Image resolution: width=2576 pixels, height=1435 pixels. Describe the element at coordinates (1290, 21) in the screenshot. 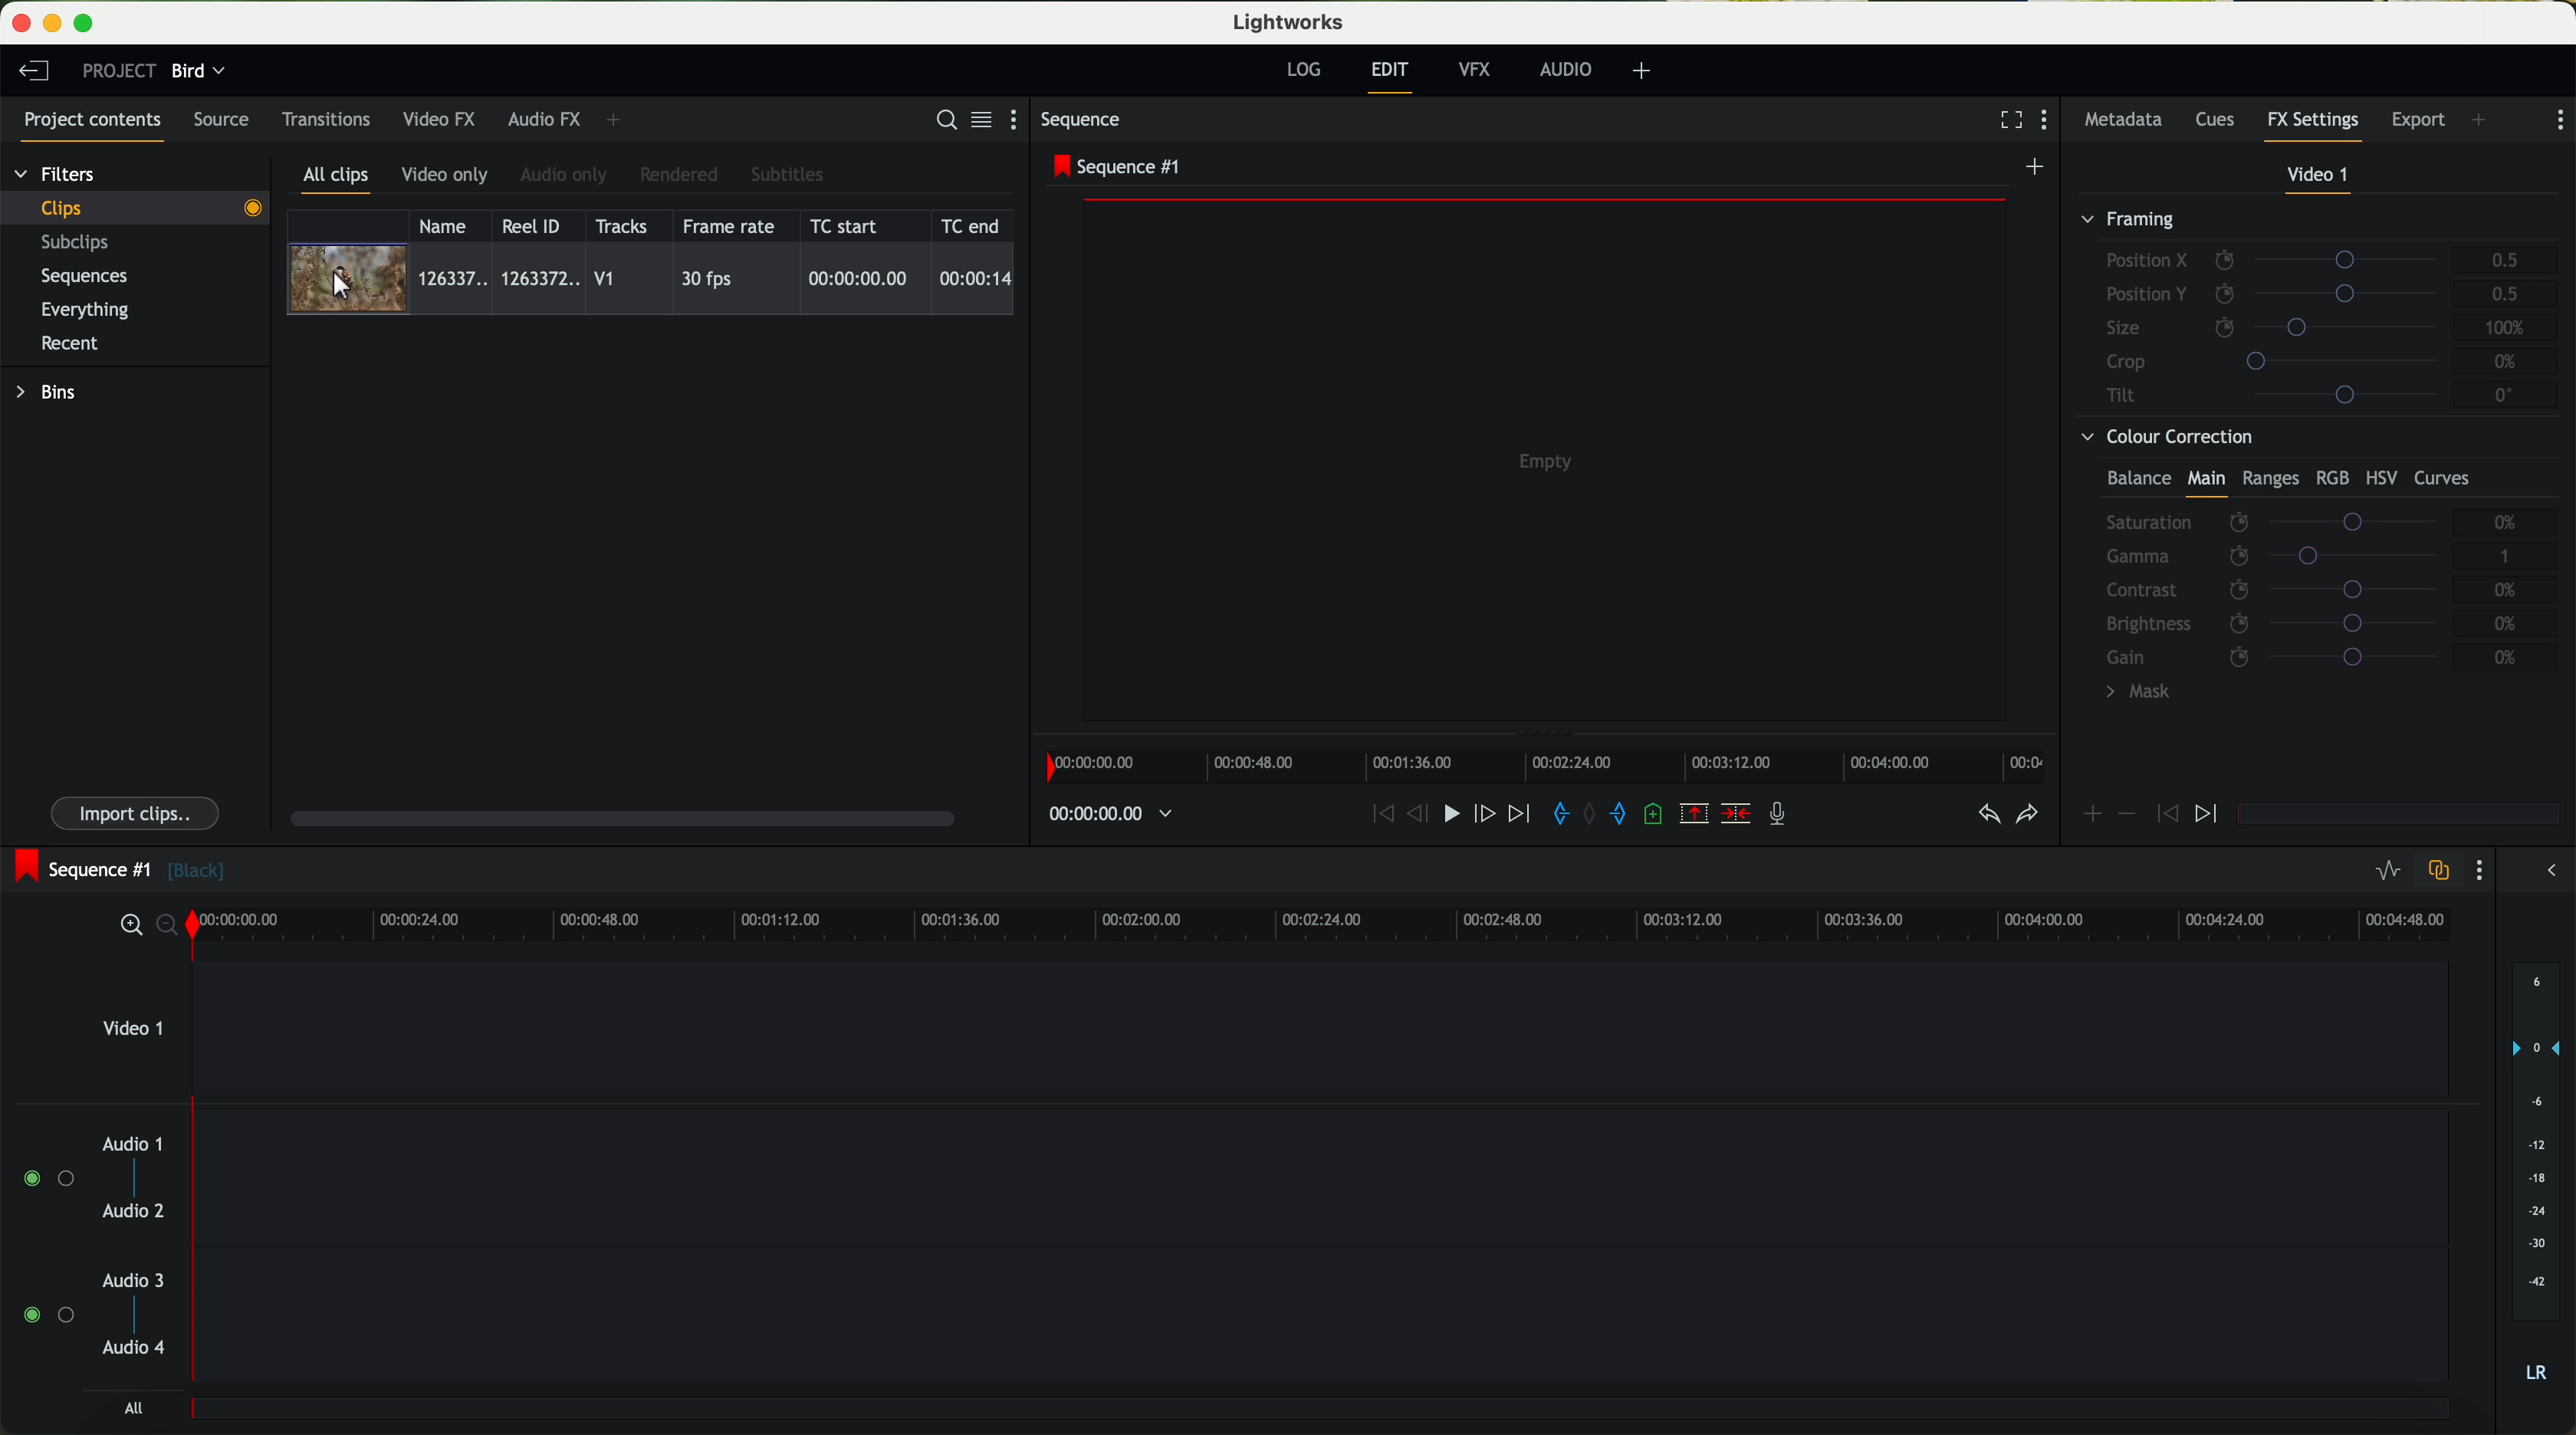

I see `Lightworks` at that location.